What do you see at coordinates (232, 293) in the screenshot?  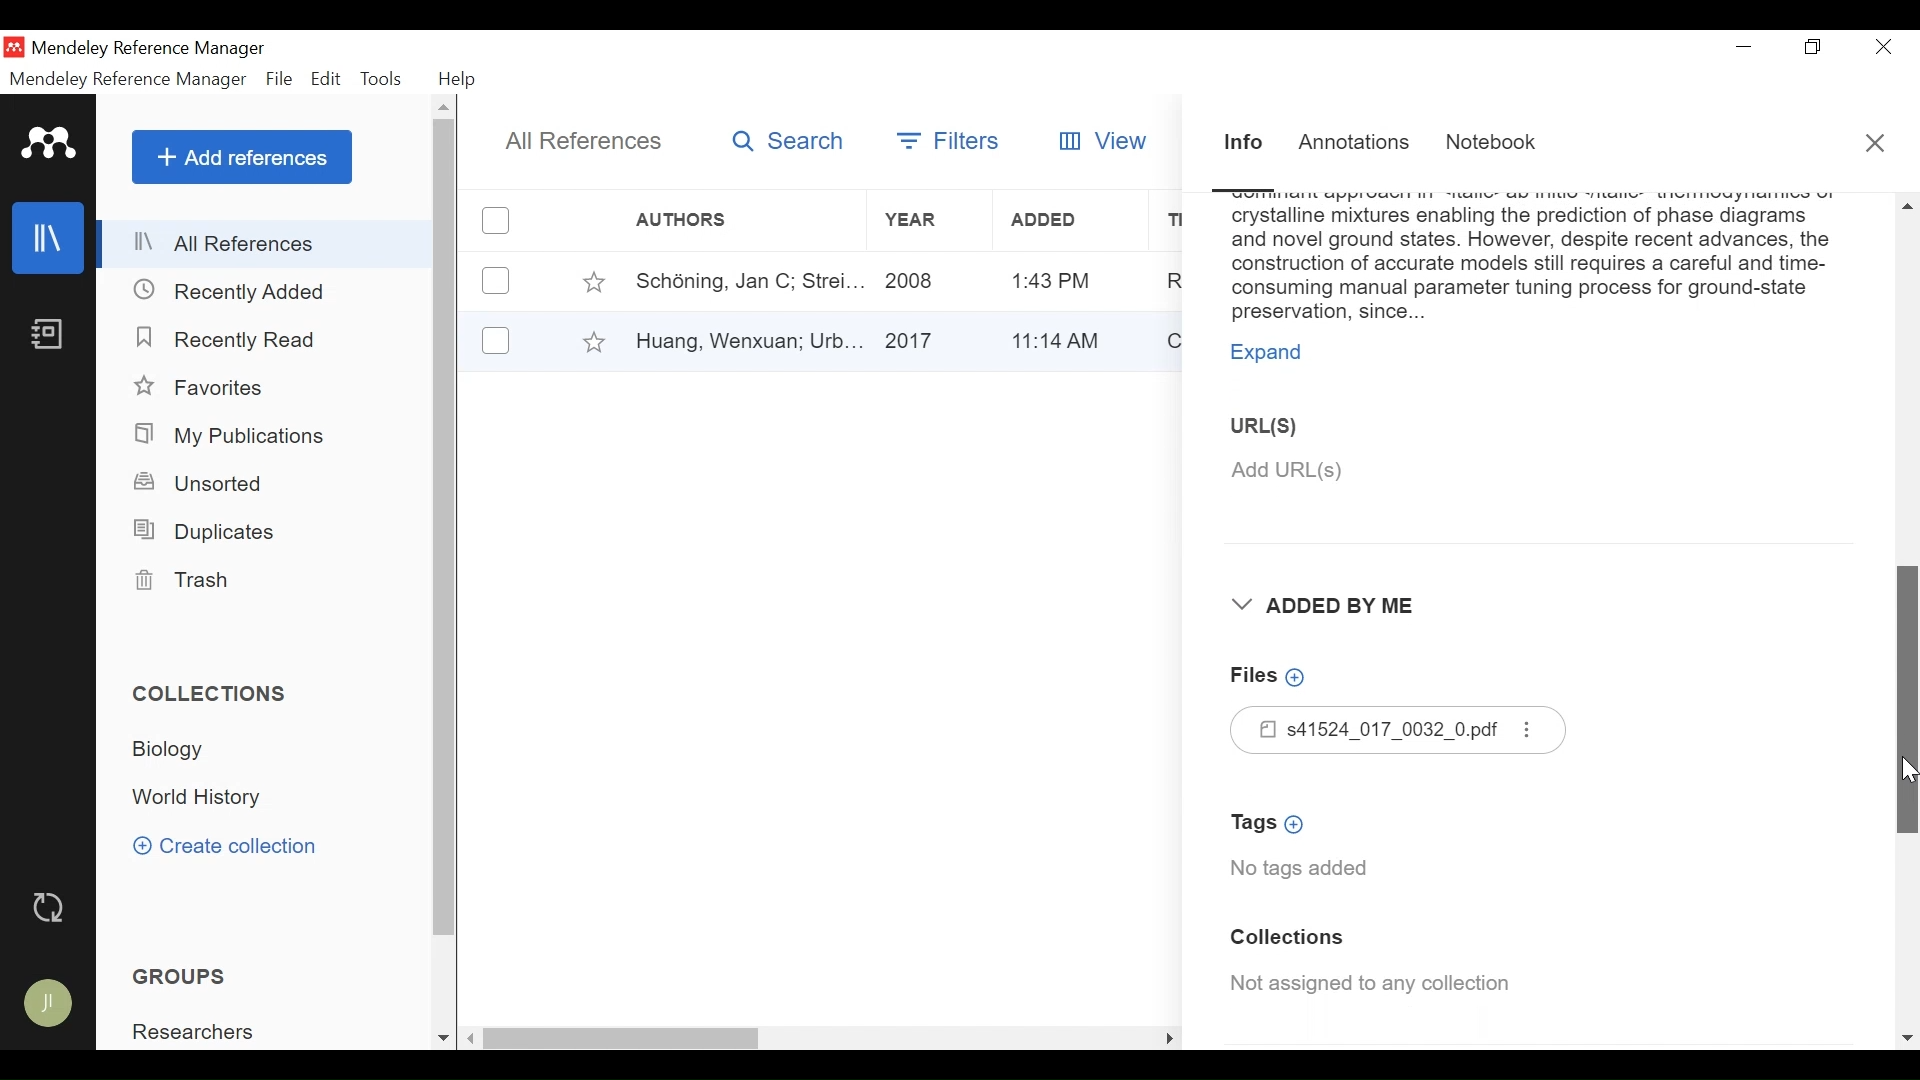 I see `Recently Added` at bounding box center [232, 293].